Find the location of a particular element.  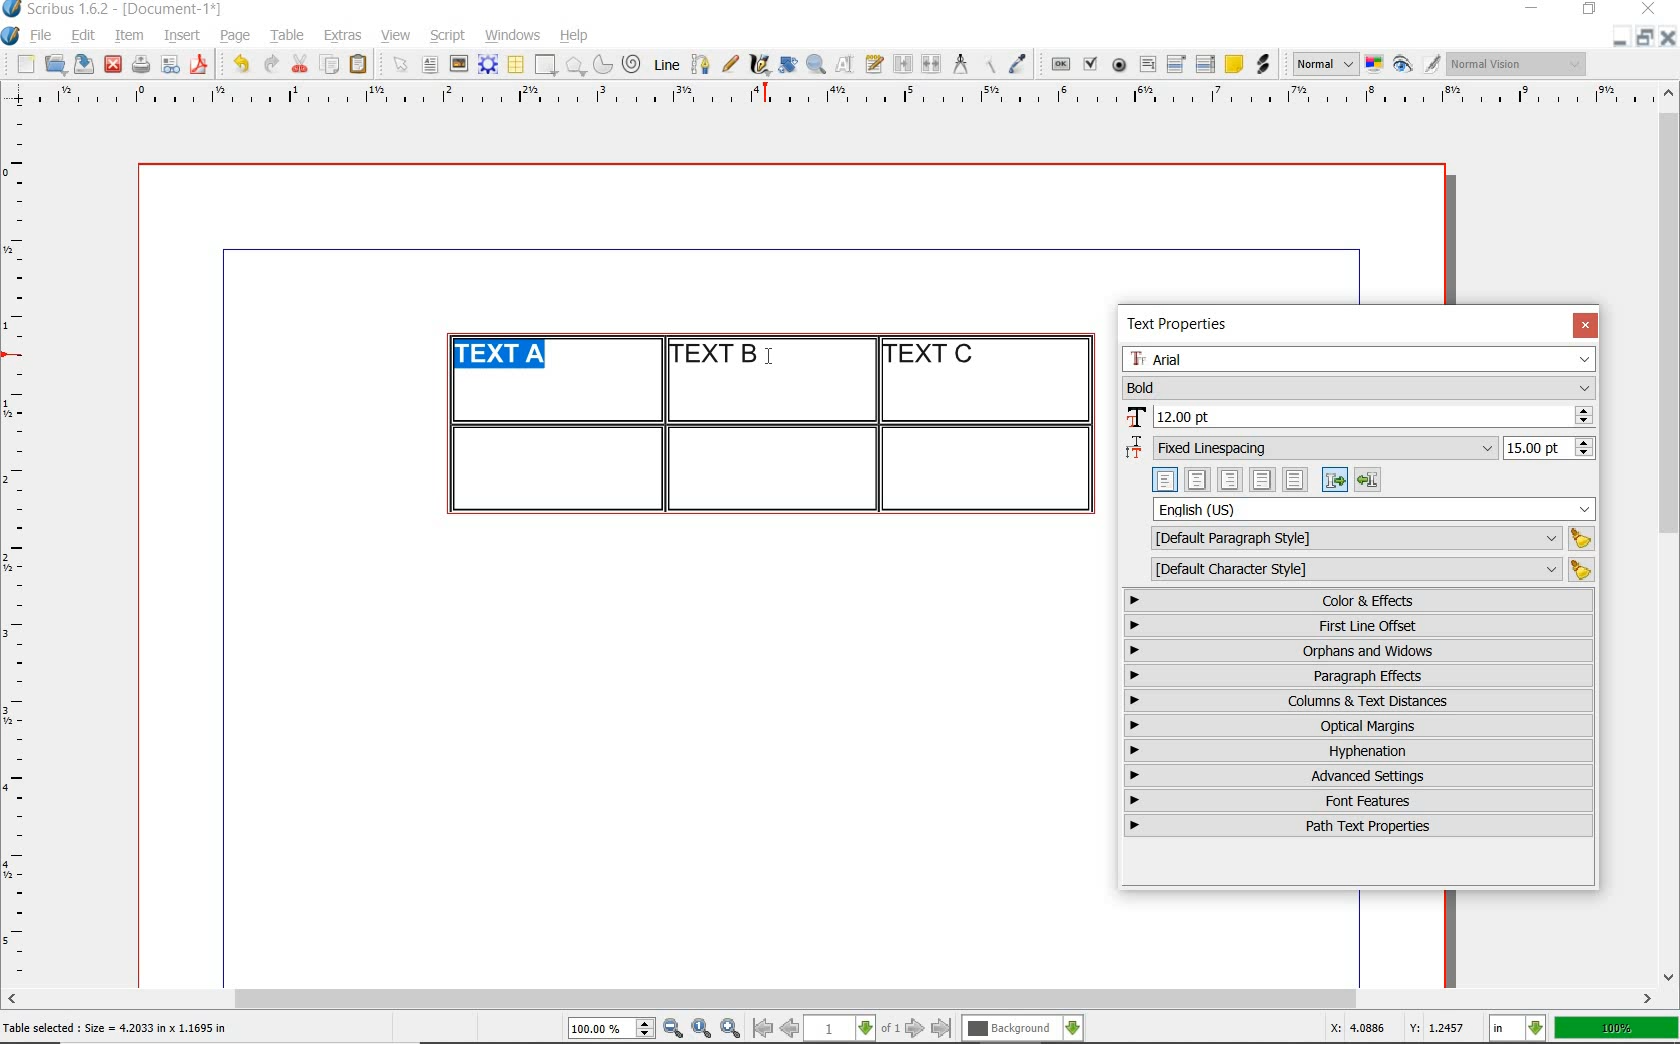

ruler is located at coordinates (853, 97).